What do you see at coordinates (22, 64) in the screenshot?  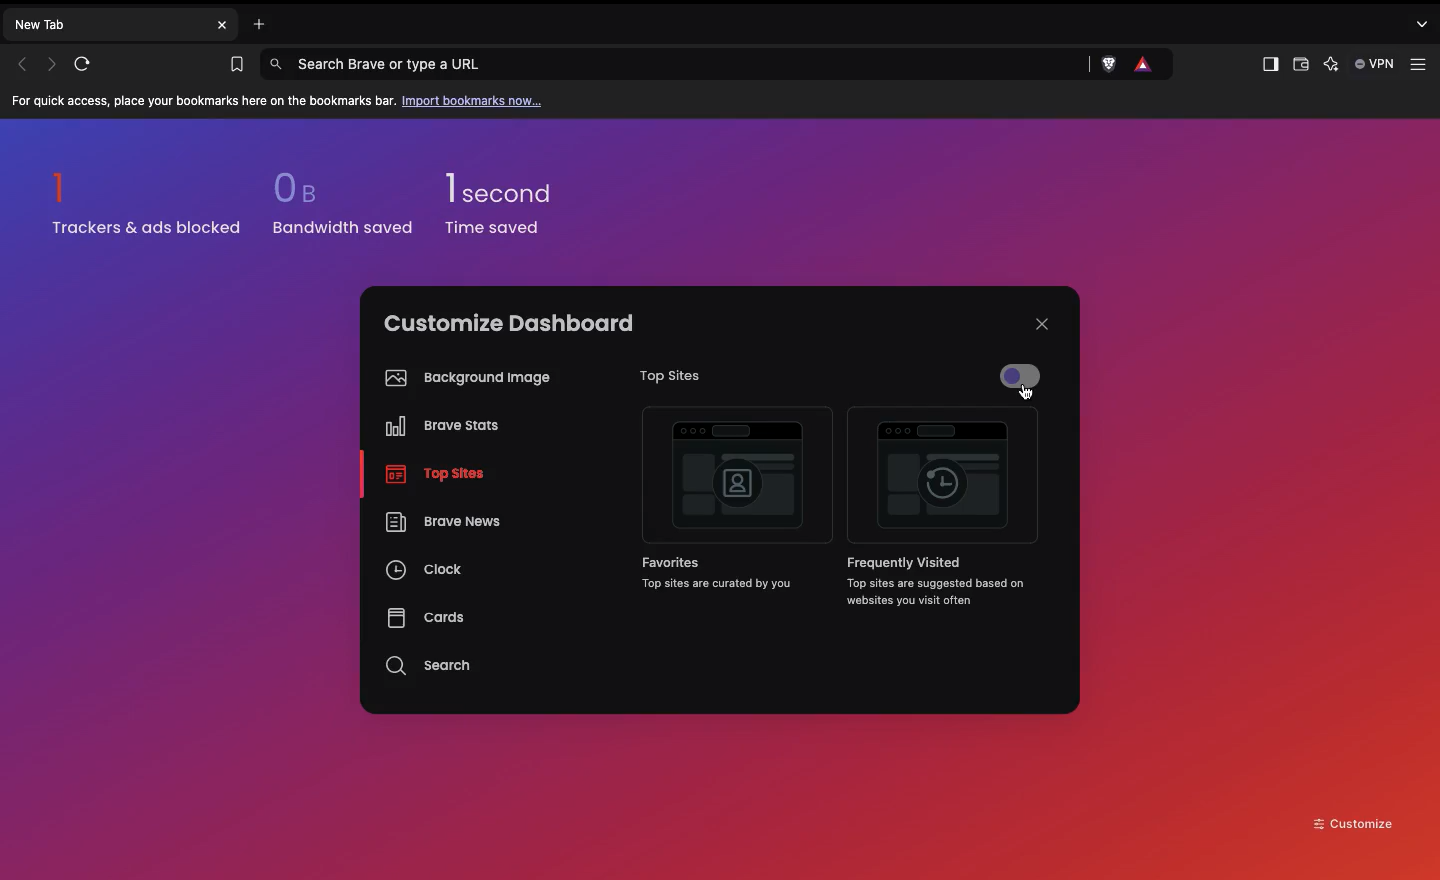 I see `Previous page` at bounding box center [22, 64].